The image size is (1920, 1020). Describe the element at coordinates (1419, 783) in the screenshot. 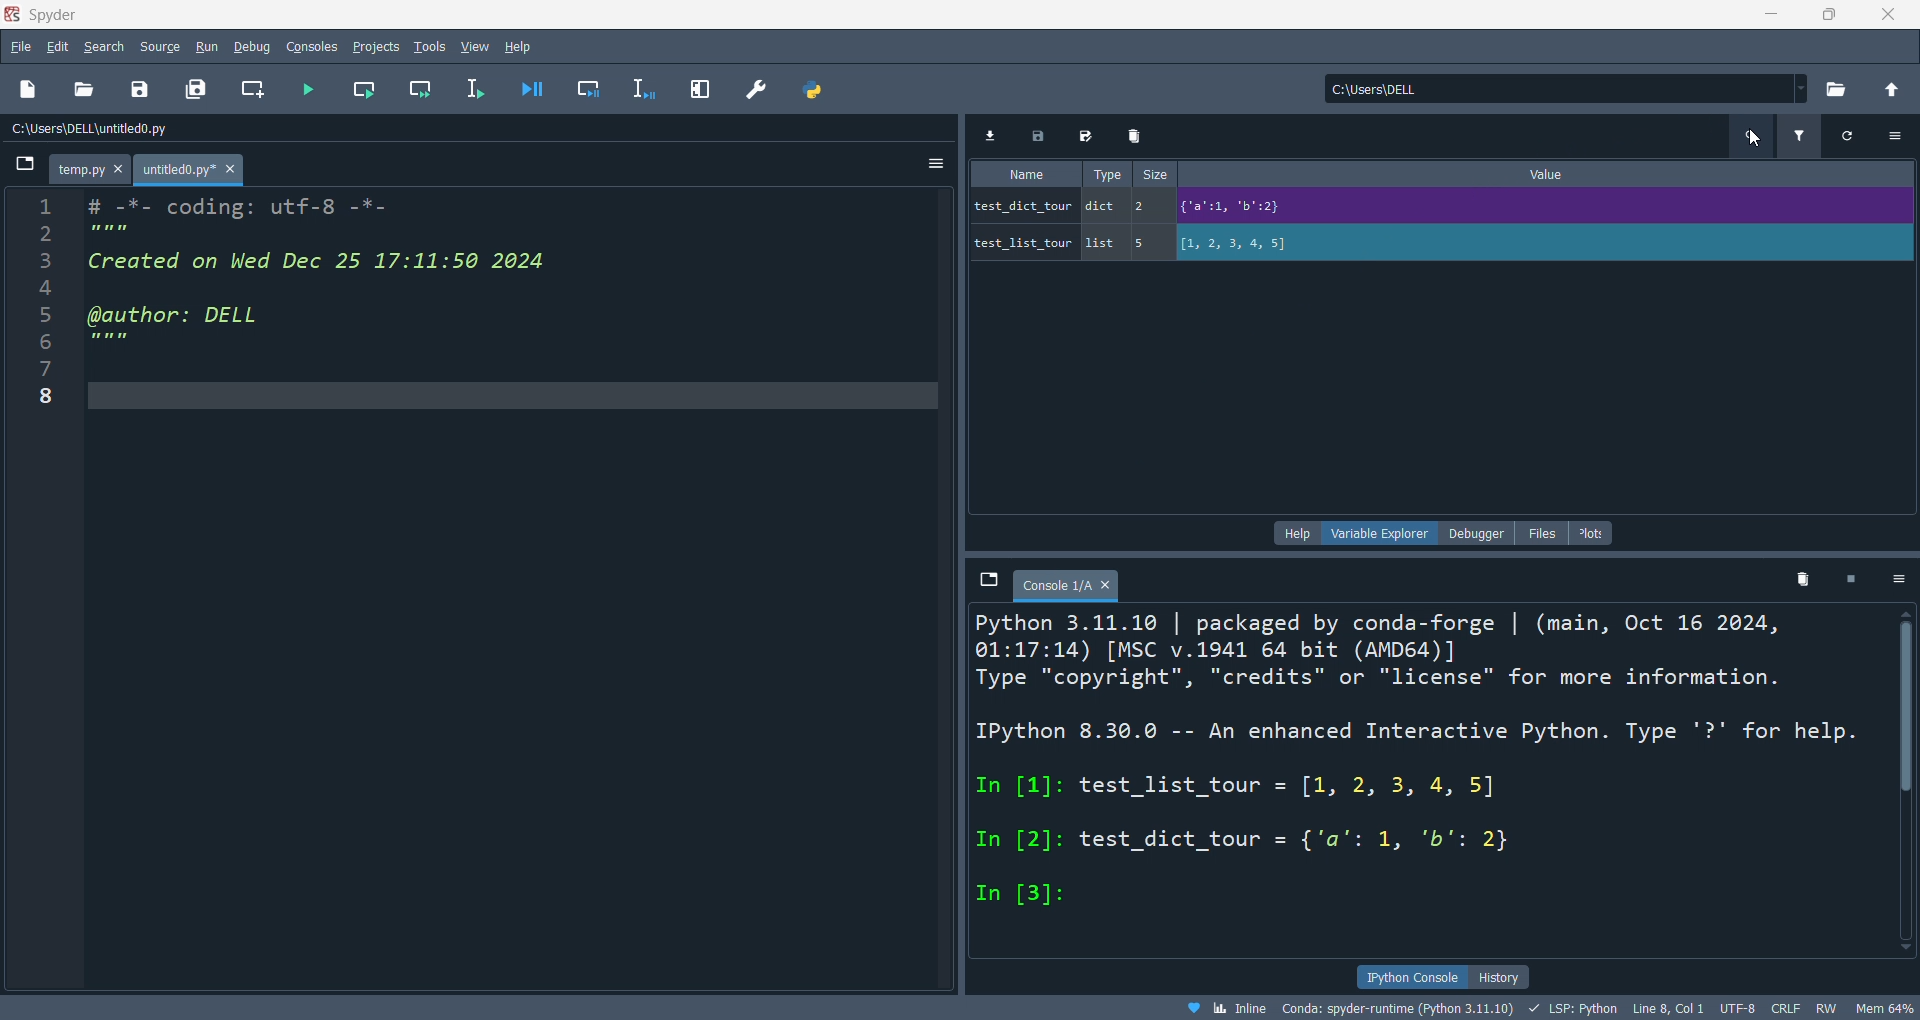

I see `ipython concole pane` at that location.